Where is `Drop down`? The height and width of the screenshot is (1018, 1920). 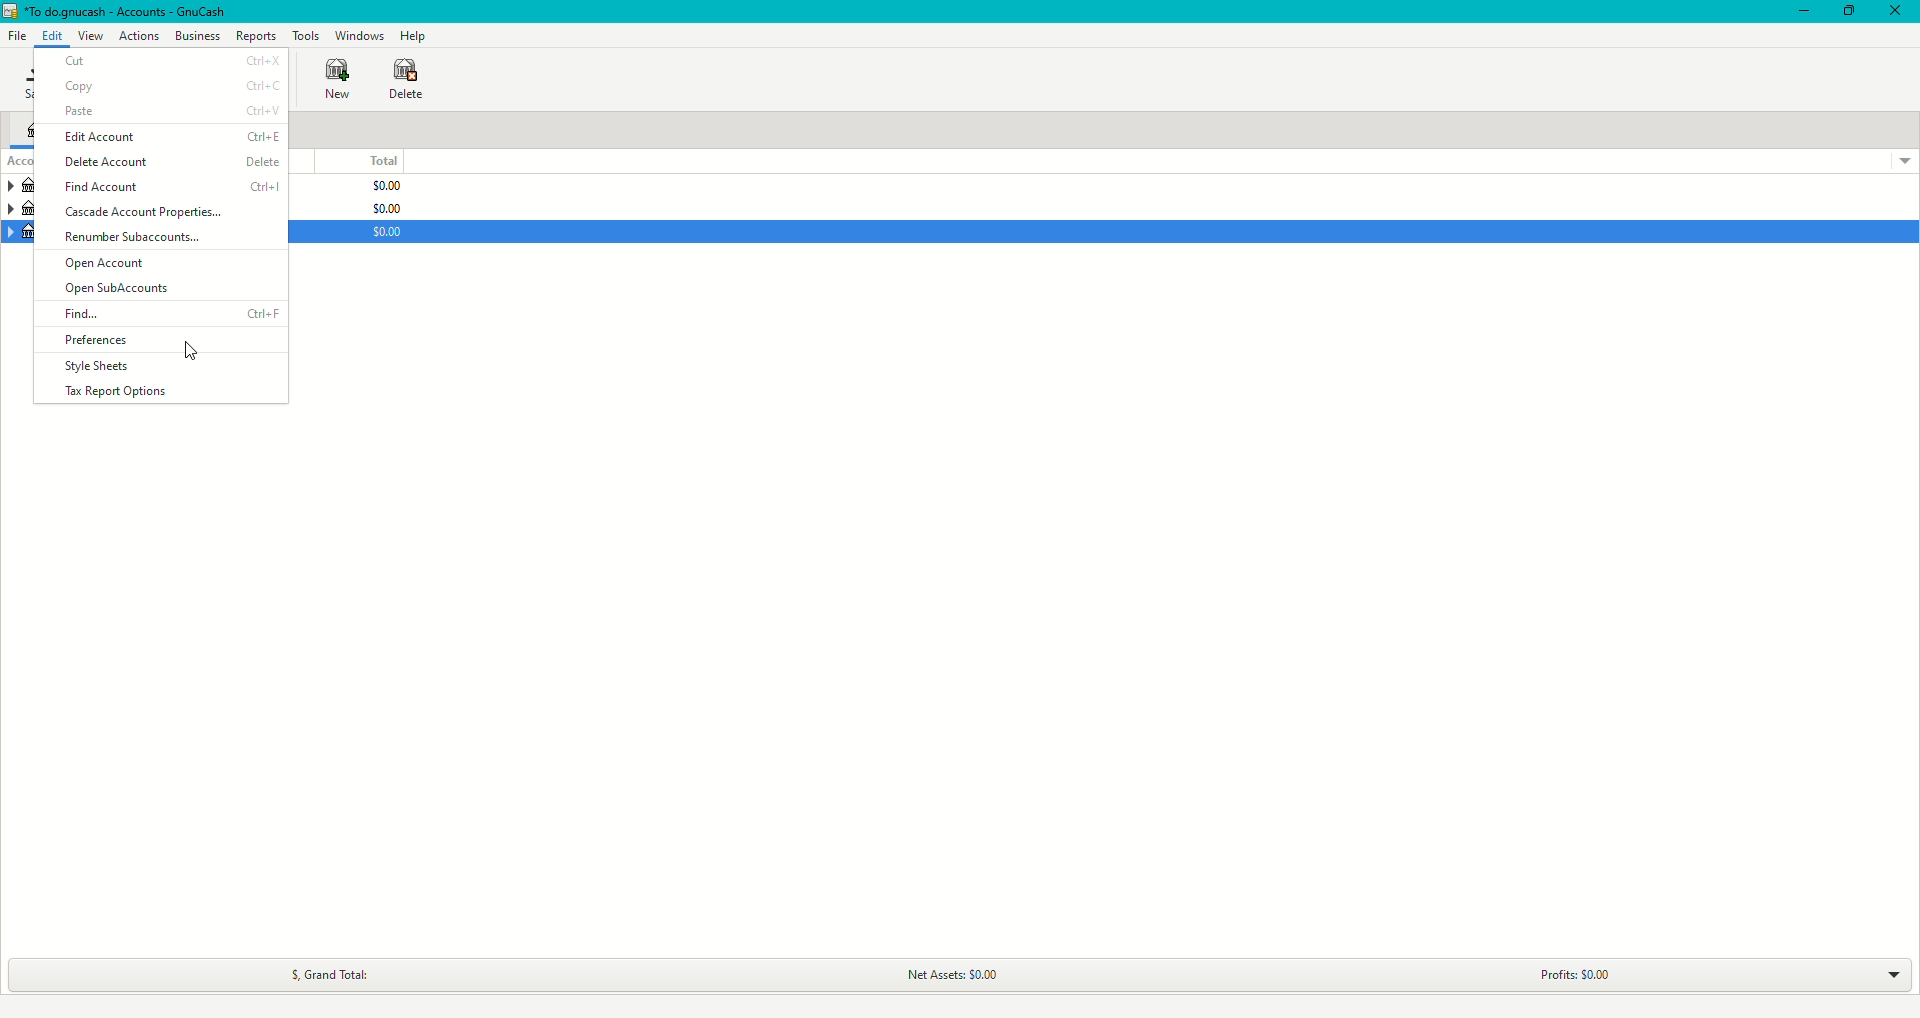 Drop down is located at coordinates (1889, 975).